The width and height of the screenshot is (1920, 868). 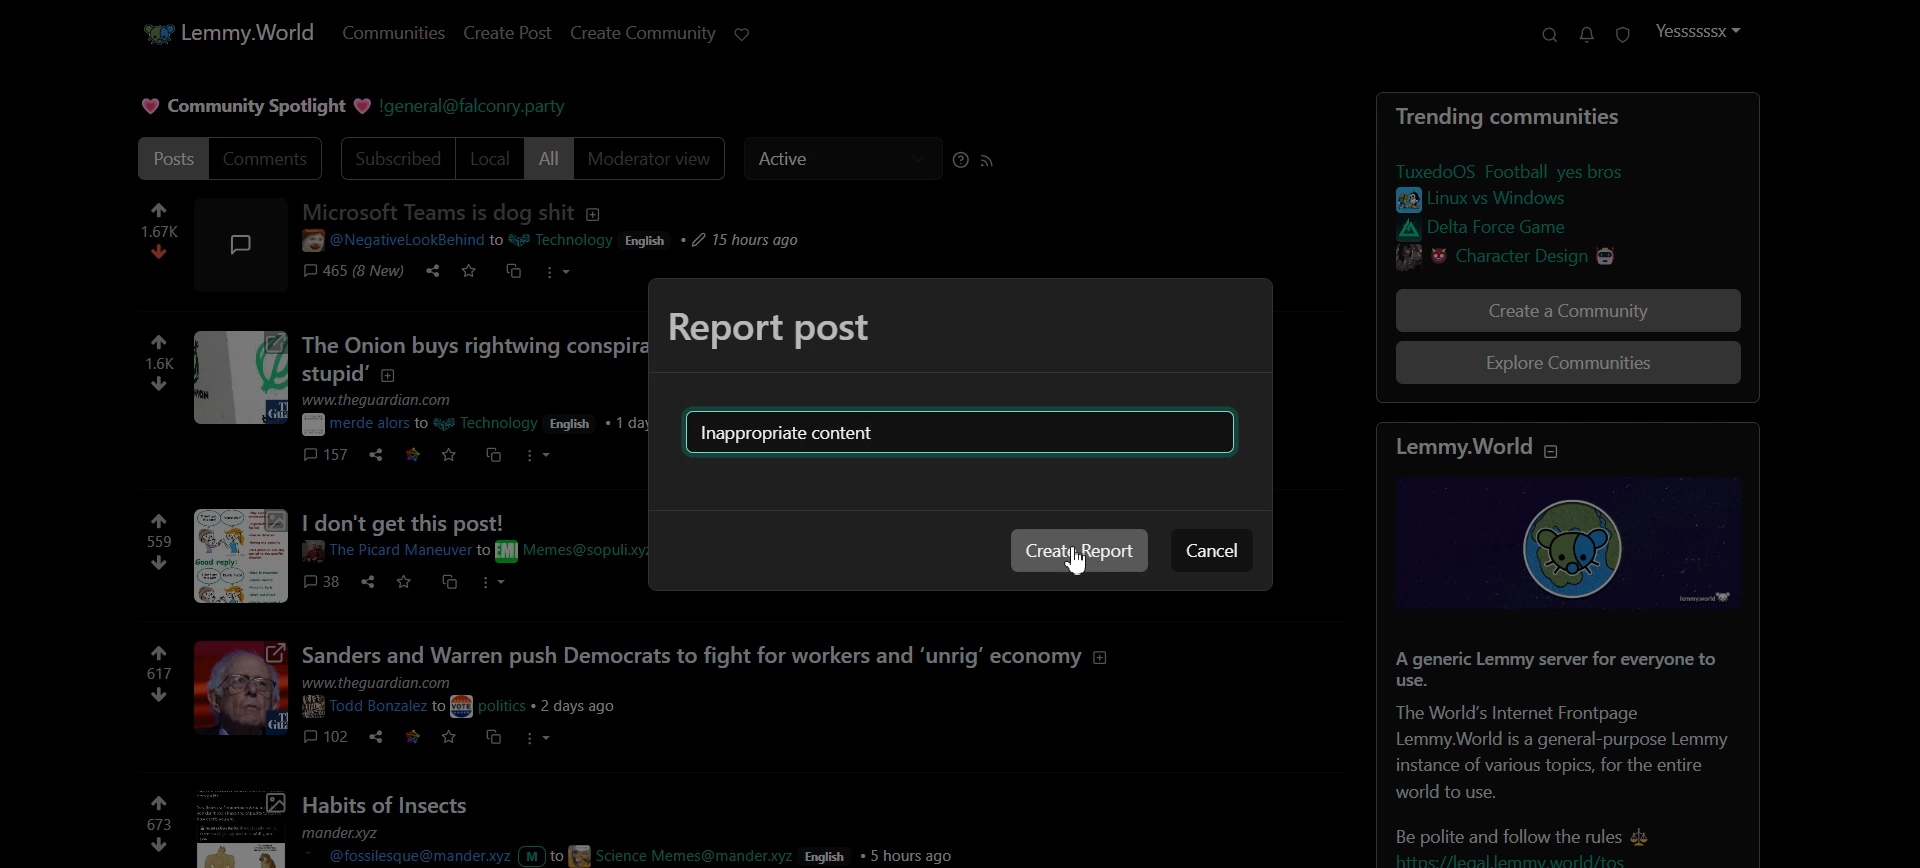 What do you see at coordinates (1568, 364) in the screenshot?
I see `Explore Communitites` at bounding box center [1568, 364].